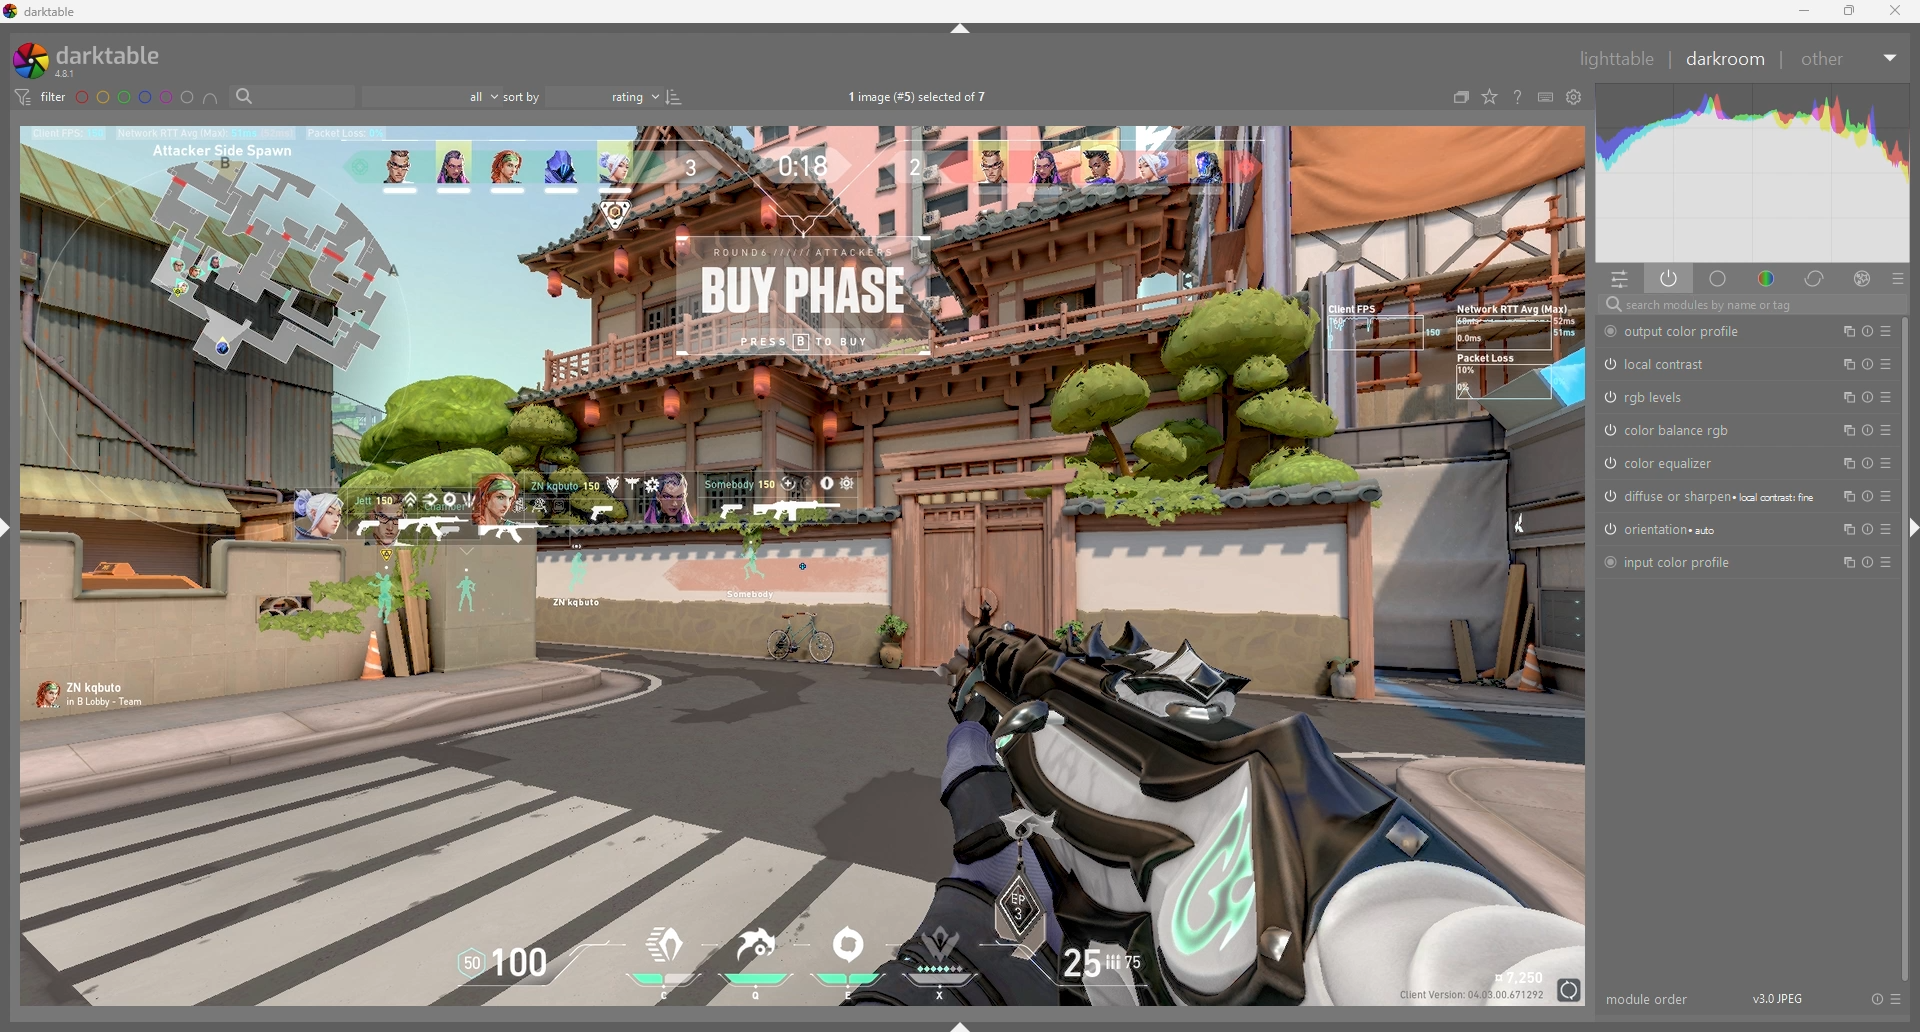 This screenshot has width=1920, height=1032. Describe the element at coordinates (674, 97) in the screenshot. I see `reverse sort order` at that location.